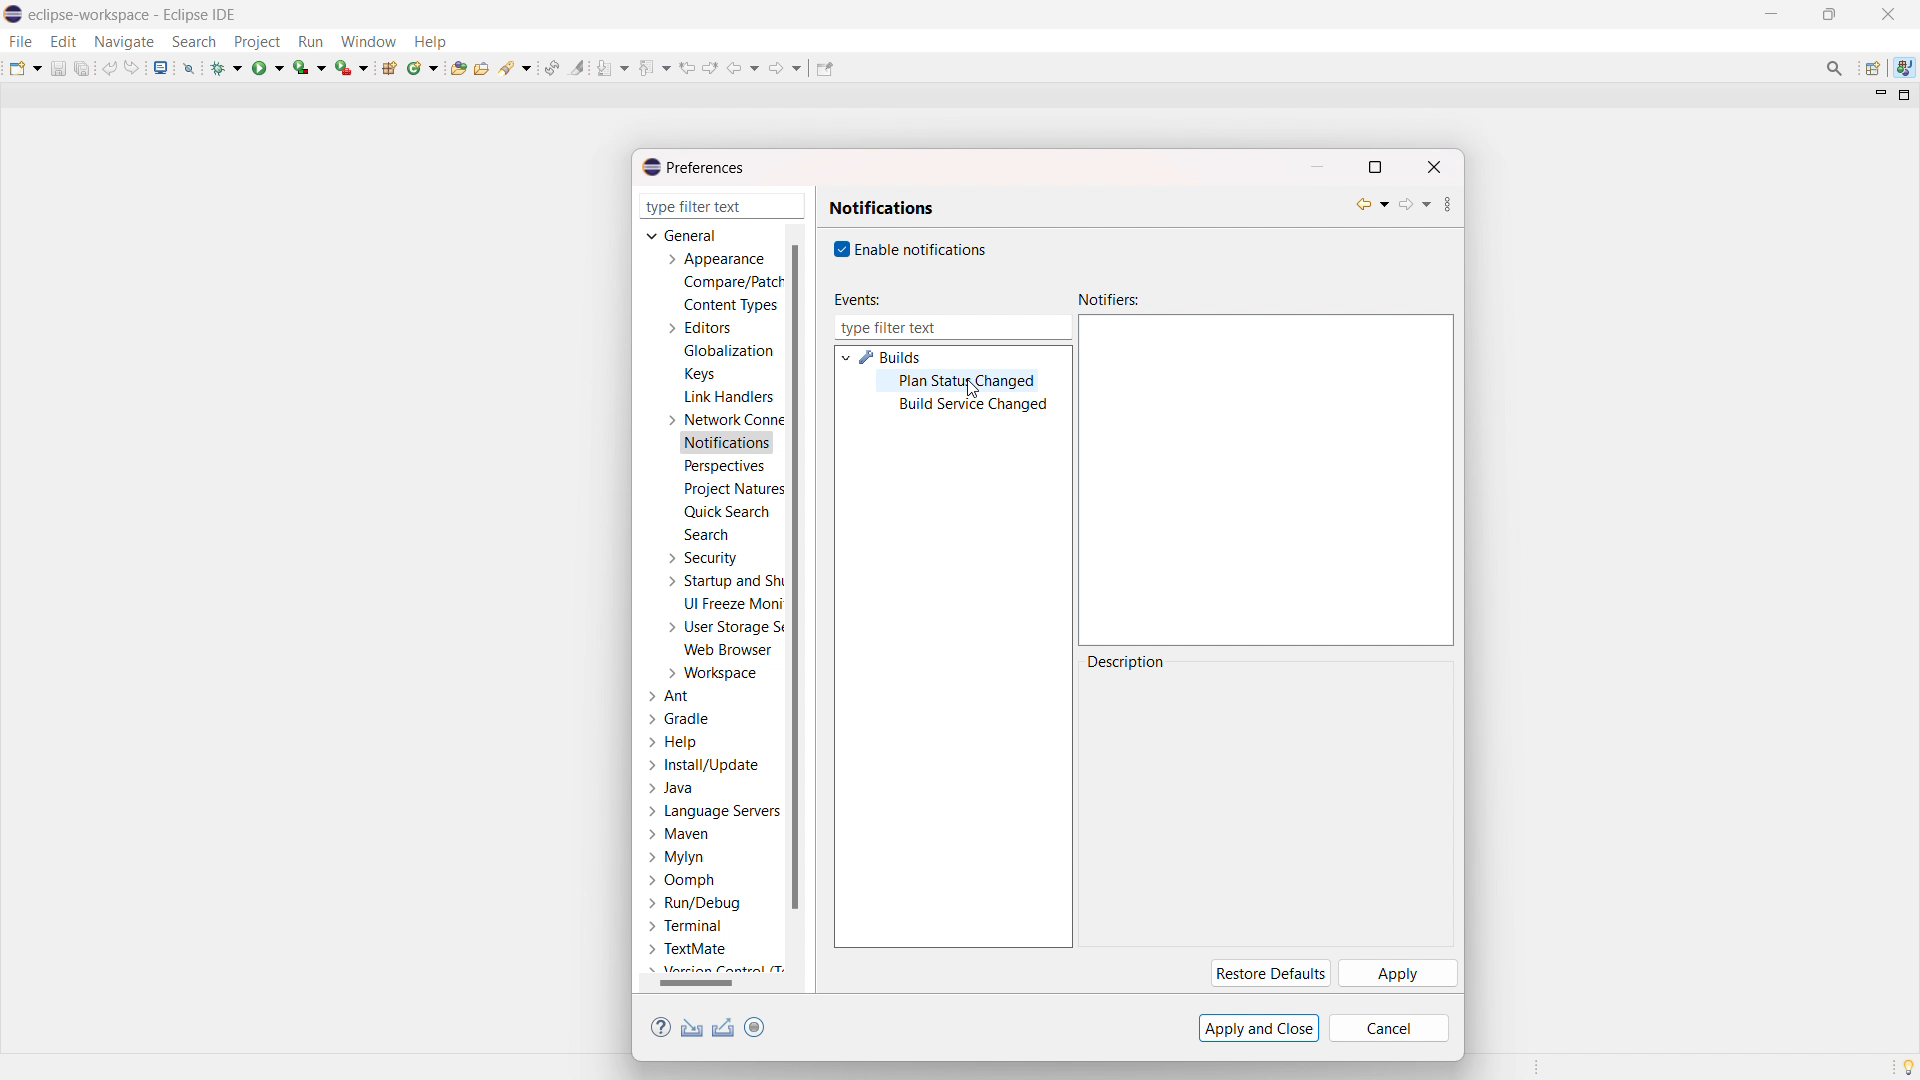 The height and width of the screenshot is (1080, 1920). What do you see at coordinates (1374, 167) in the screenshot?
I see `maximize dialogbox` at bounding box center [1374, 167].